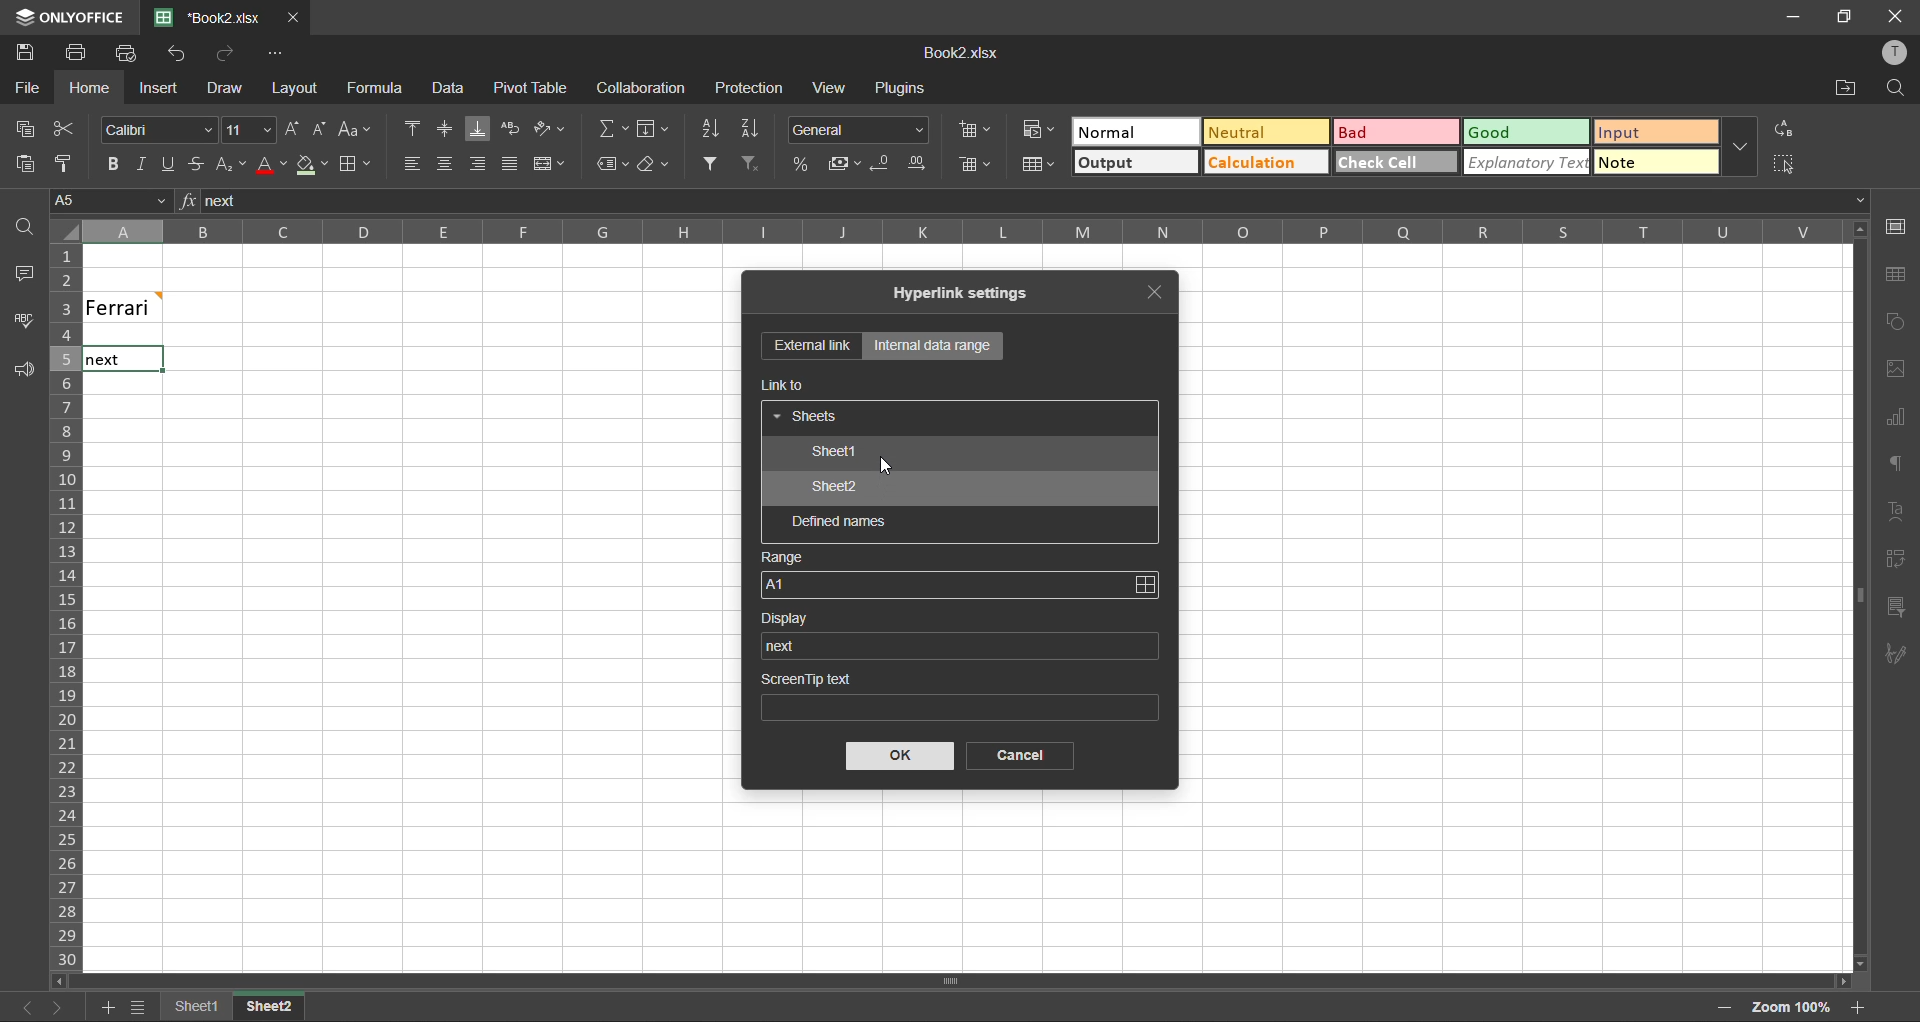 The height and width of the screenshot is (1022, 1920). I want to click on copy, so click(23, 130).